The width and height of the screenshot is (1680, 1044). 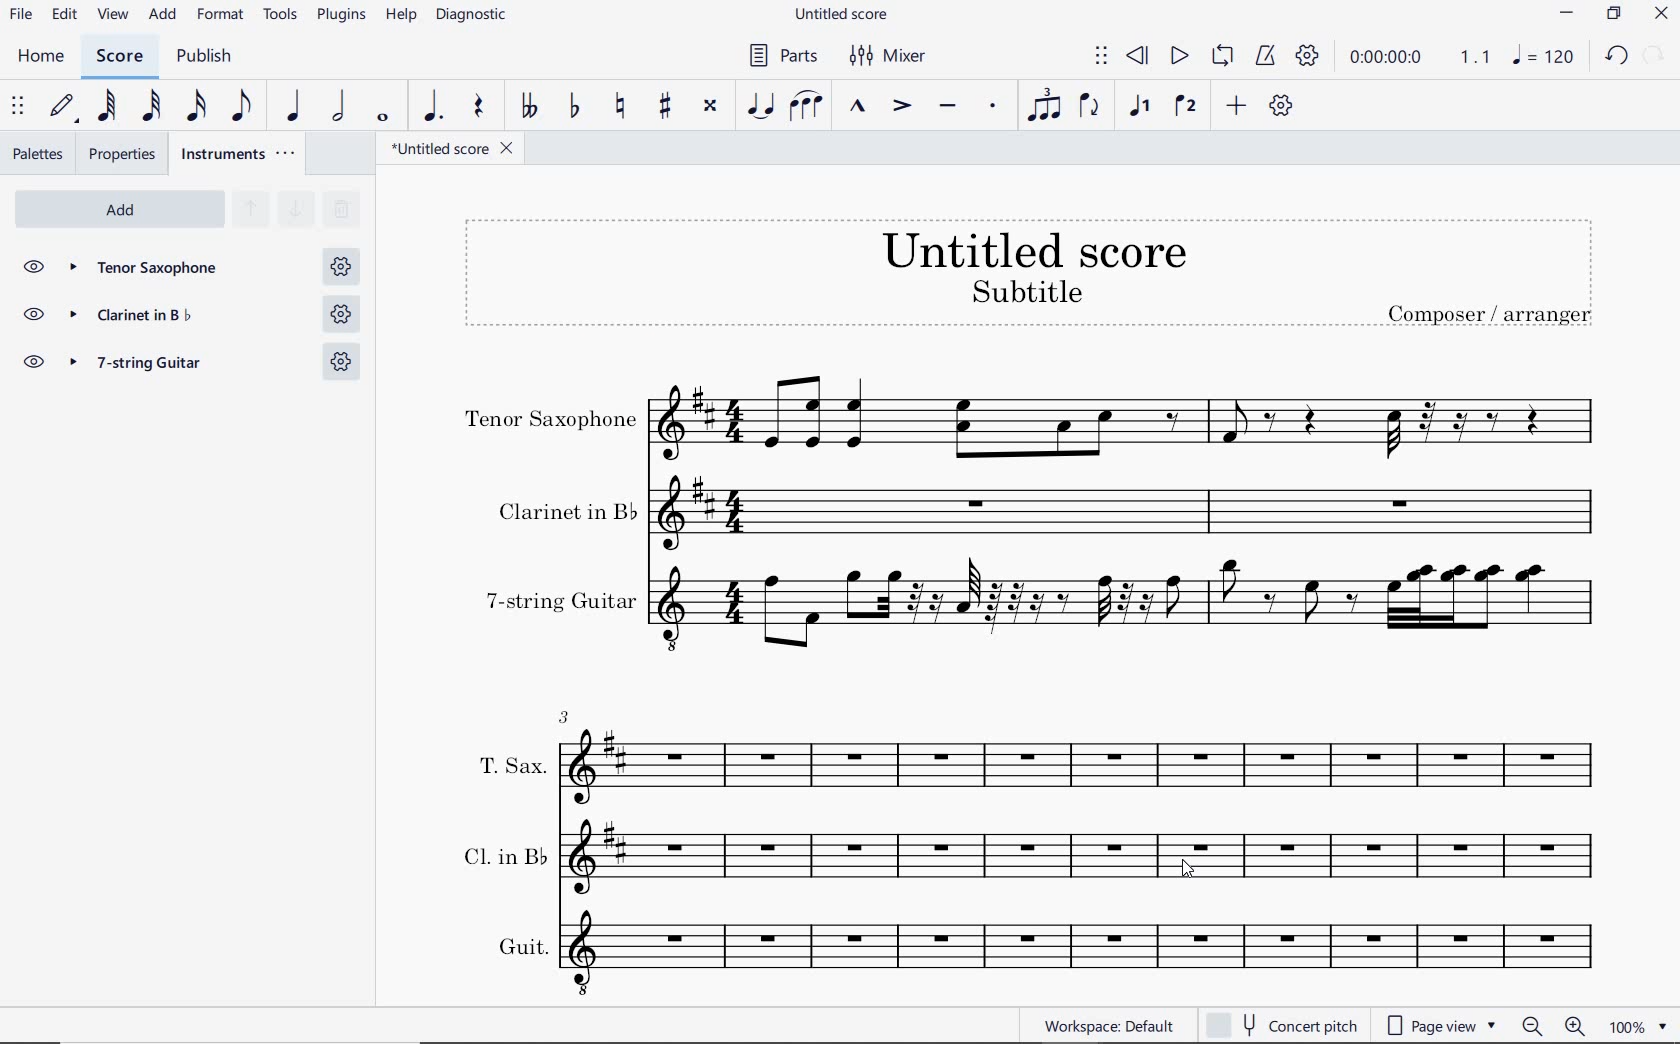 What do you see at coordinates (1305, 57) in the screenshot?
I see `PLAYBACK SETTINGS` at bounding box center [1305, 57].